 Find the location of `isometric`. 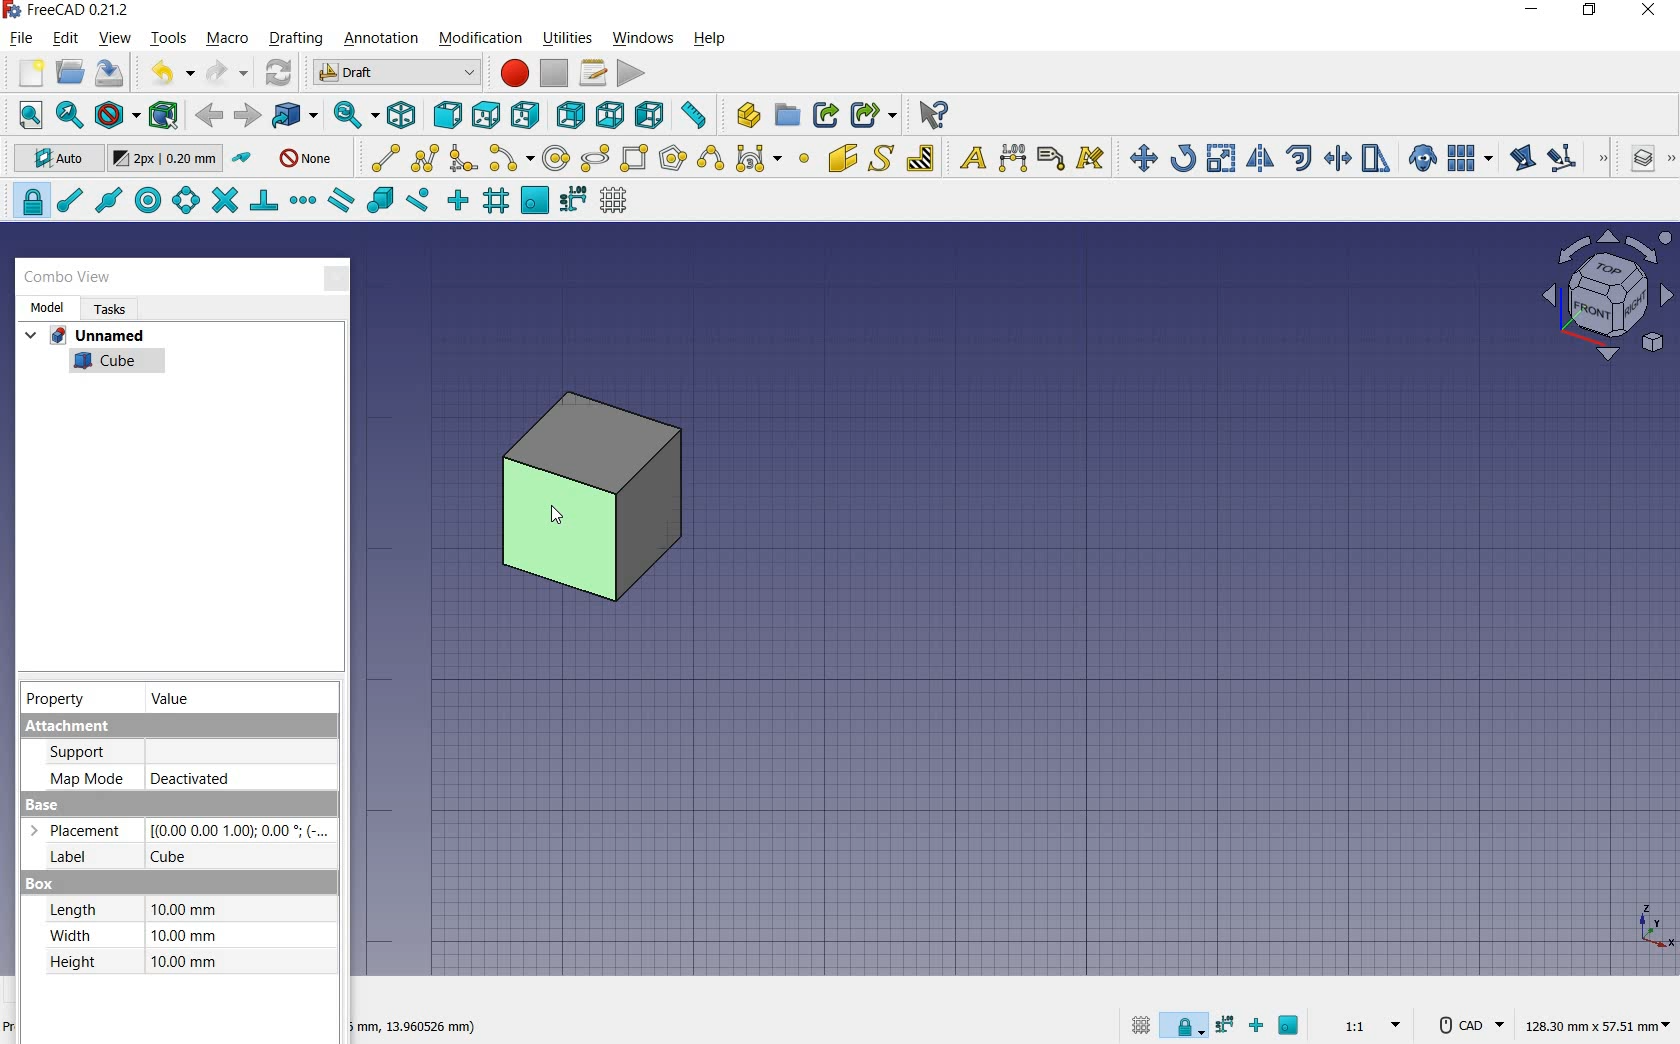

isometric is located at coordinates (402, 116).